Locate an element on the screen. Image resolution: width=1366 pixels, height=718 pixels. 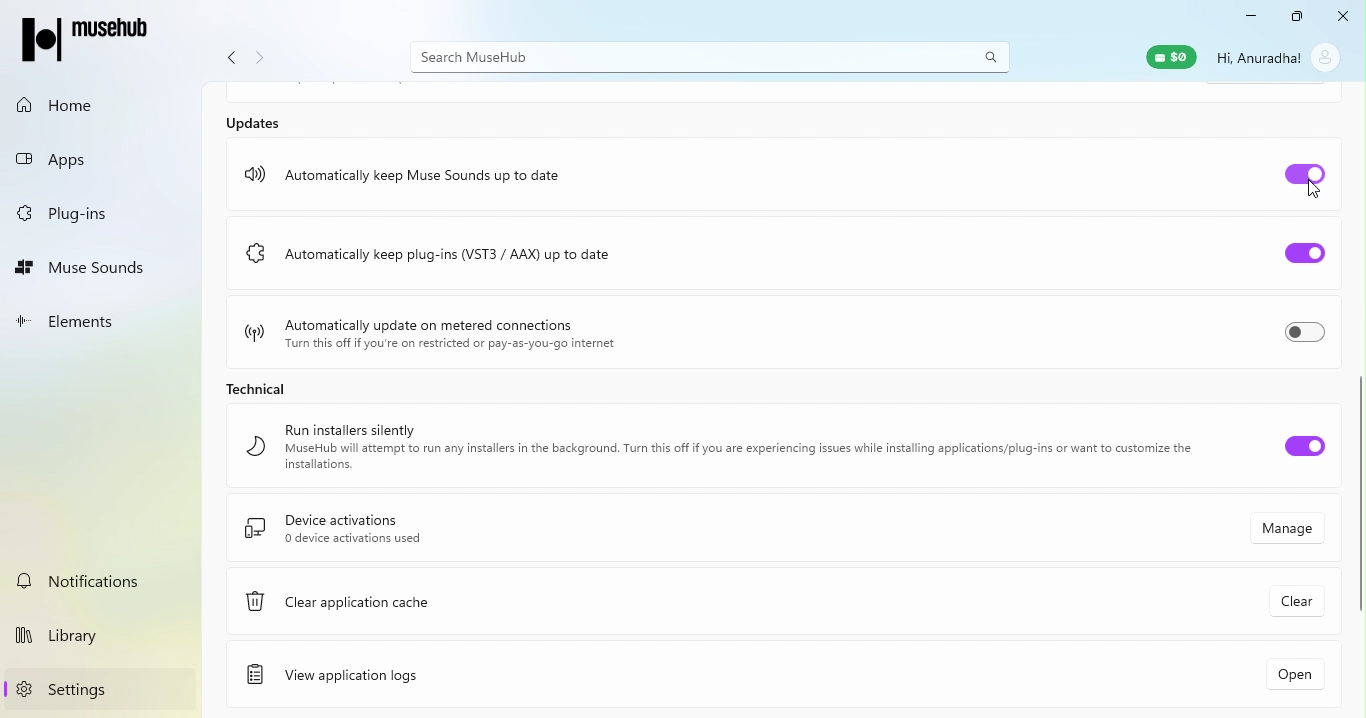
Home is located at coordinates (90, 104).